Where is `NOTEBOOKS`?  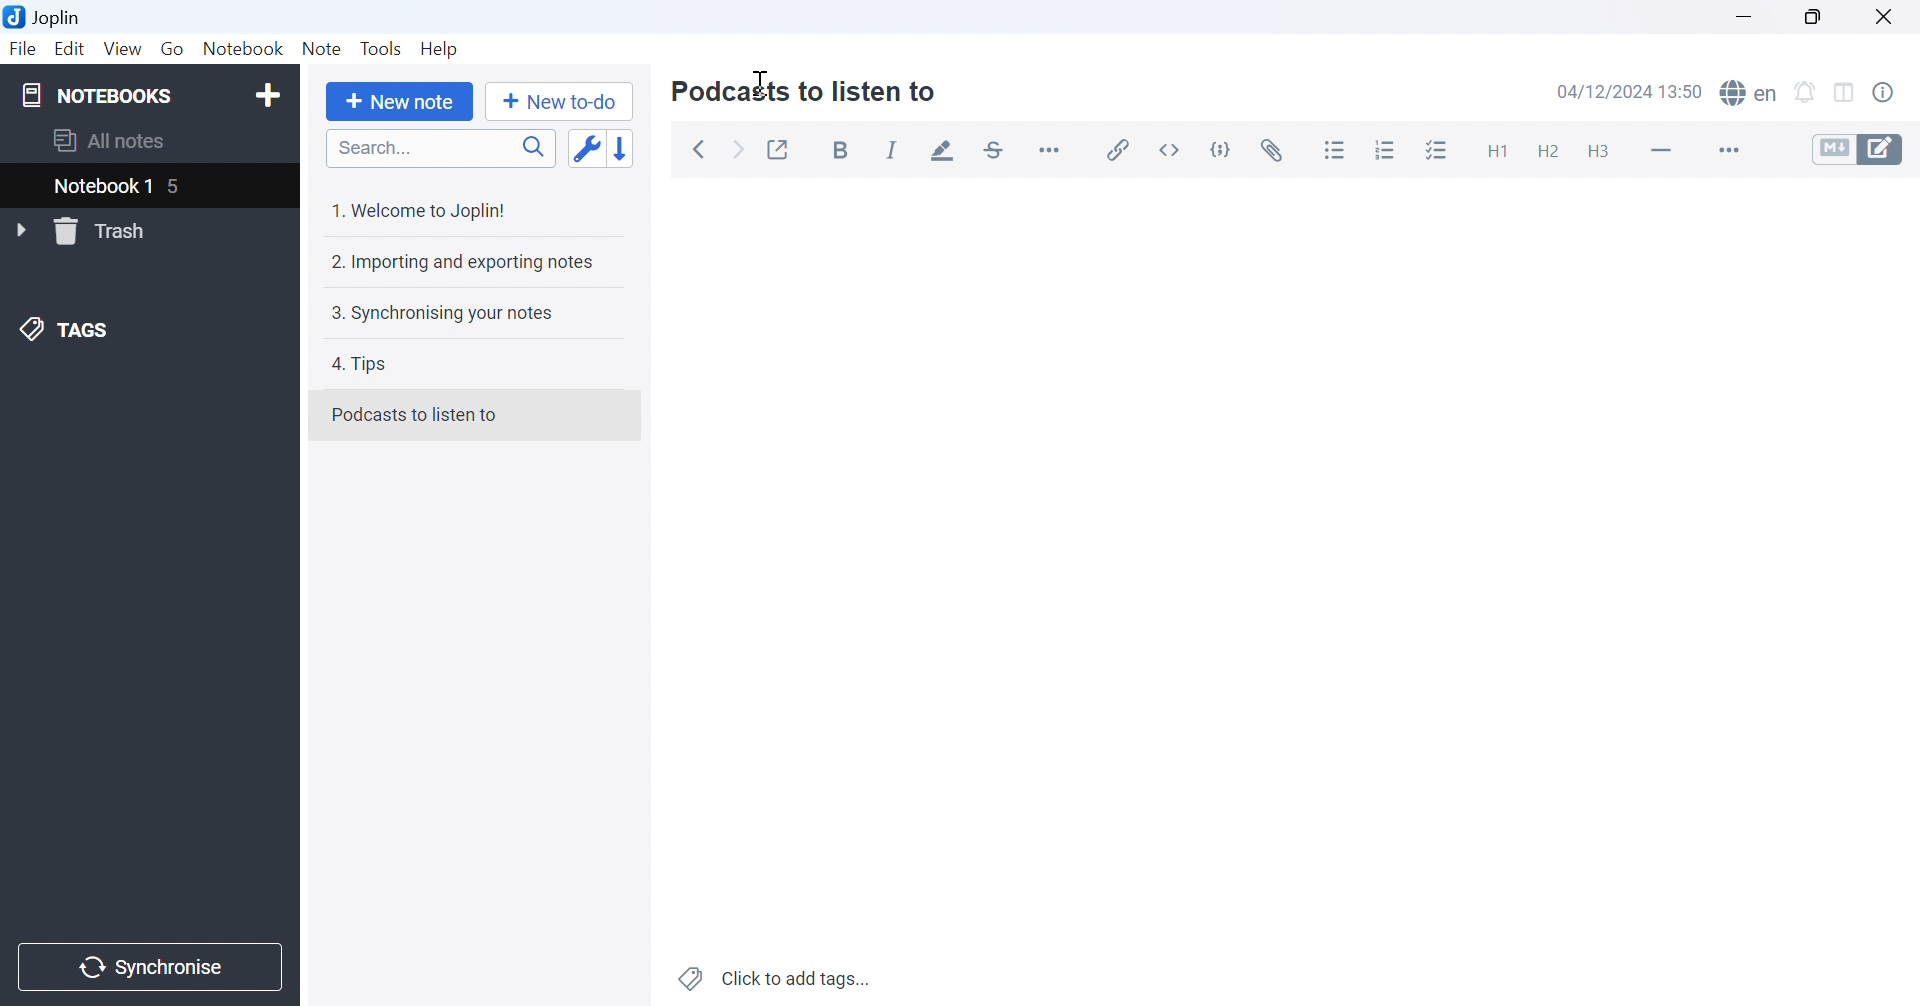 NOTEBOOKS is located at coordinates (97, 93).